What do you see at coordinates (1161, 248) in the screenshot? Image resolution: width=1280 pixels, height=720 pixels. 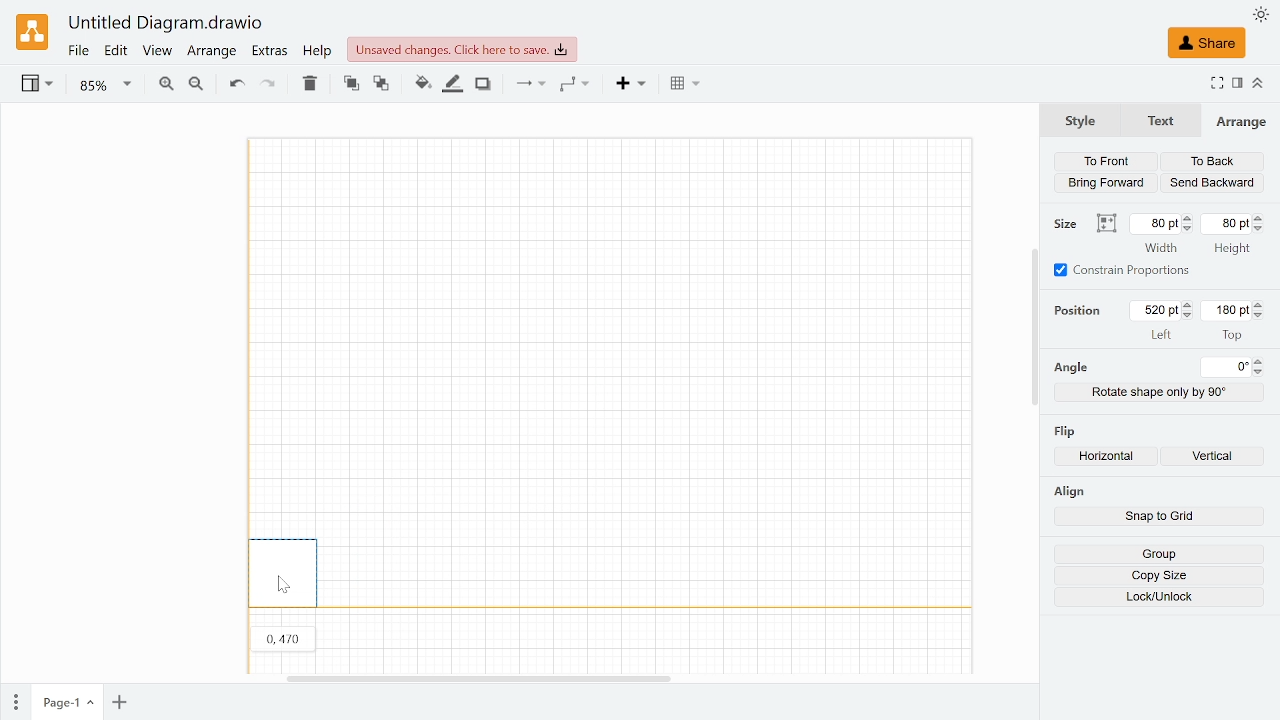 I see `width` at bounding box center [1161, 248].